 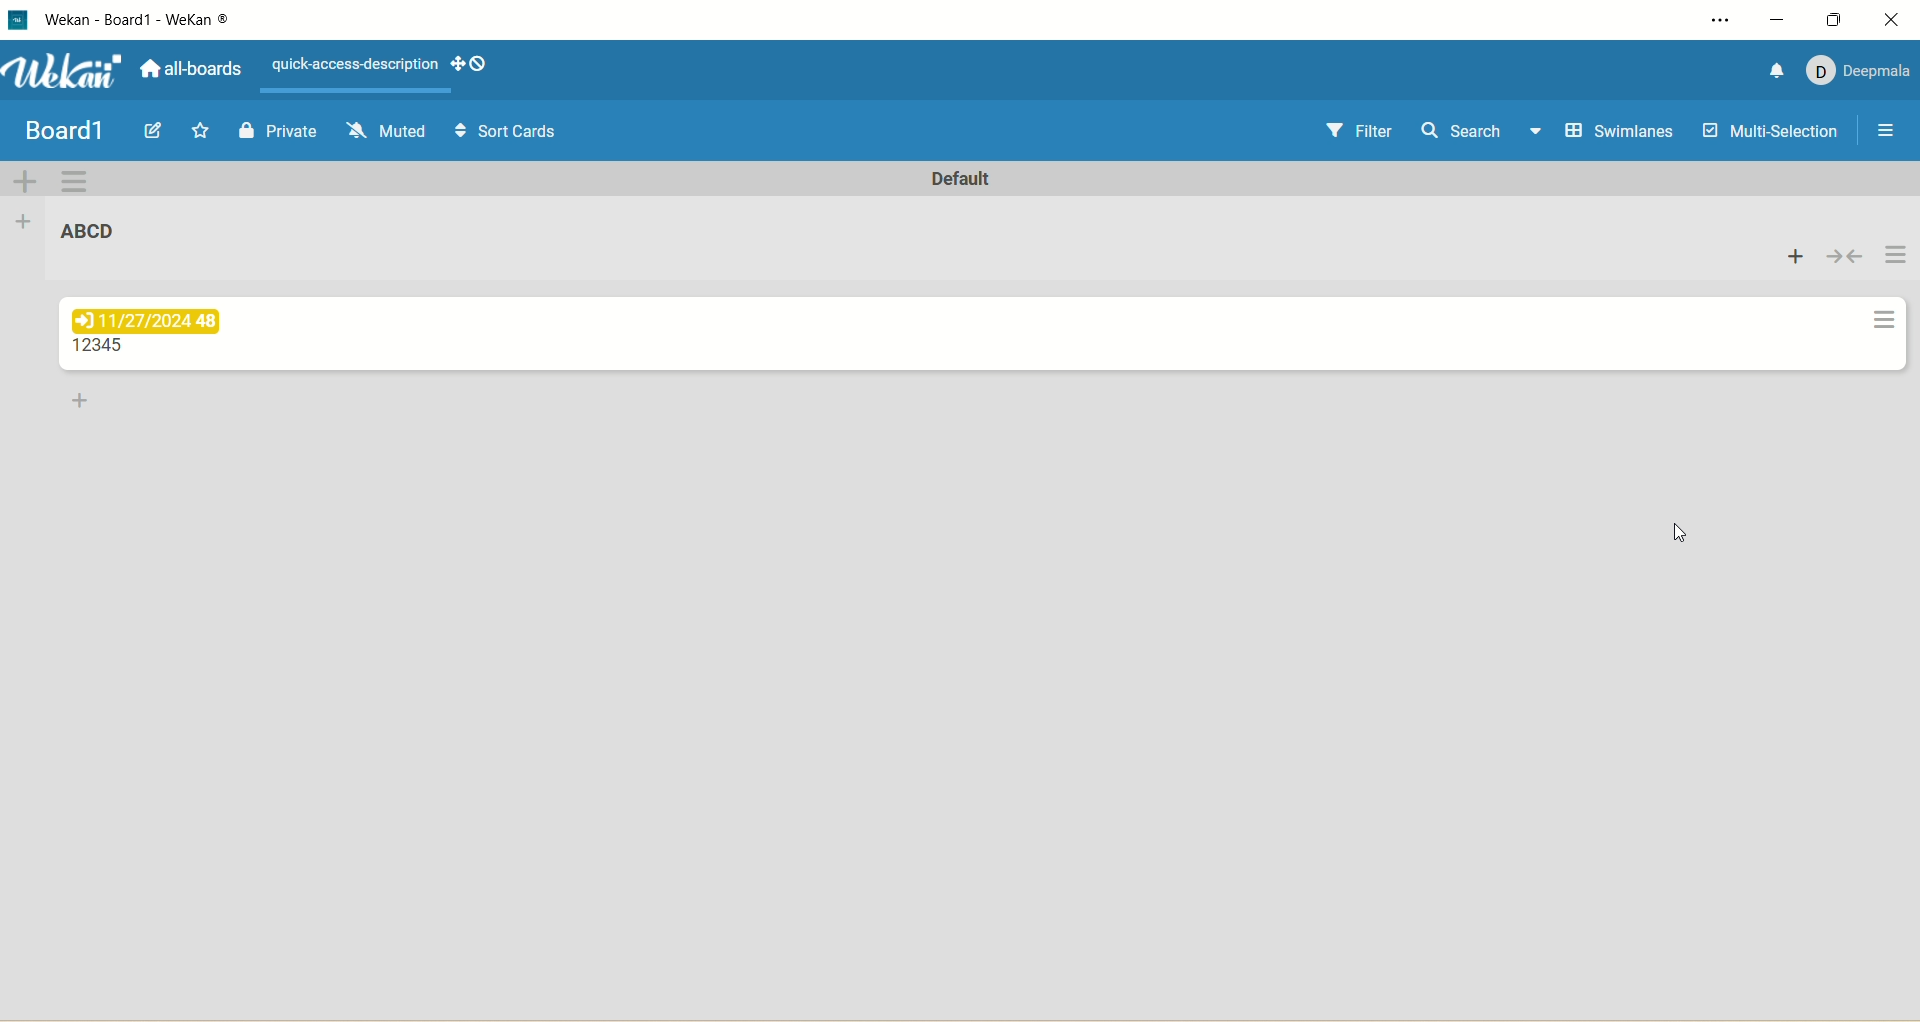 What do you see at coordinates (1838, 19) in the screenshot?
I see `maximize` at bounding box center [1838, 19].